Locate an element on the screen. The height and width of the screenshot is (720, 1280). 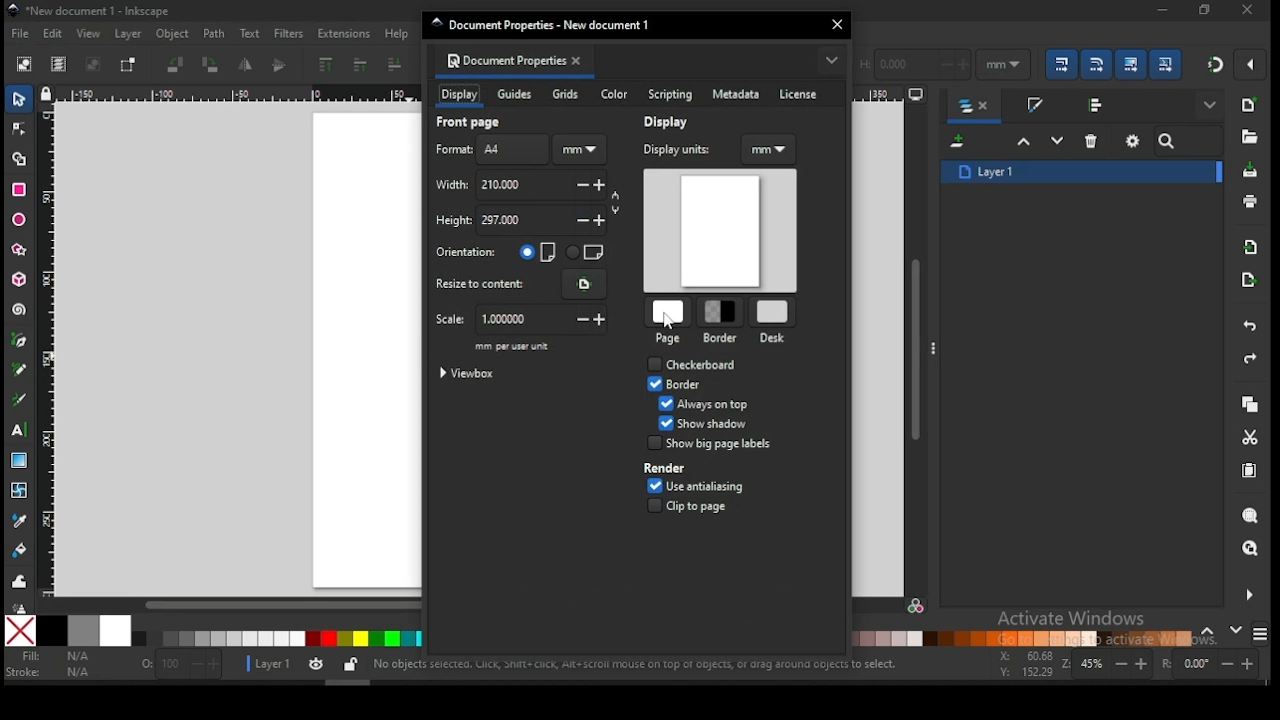
shape builder tool is located at coordinates (20, 157).